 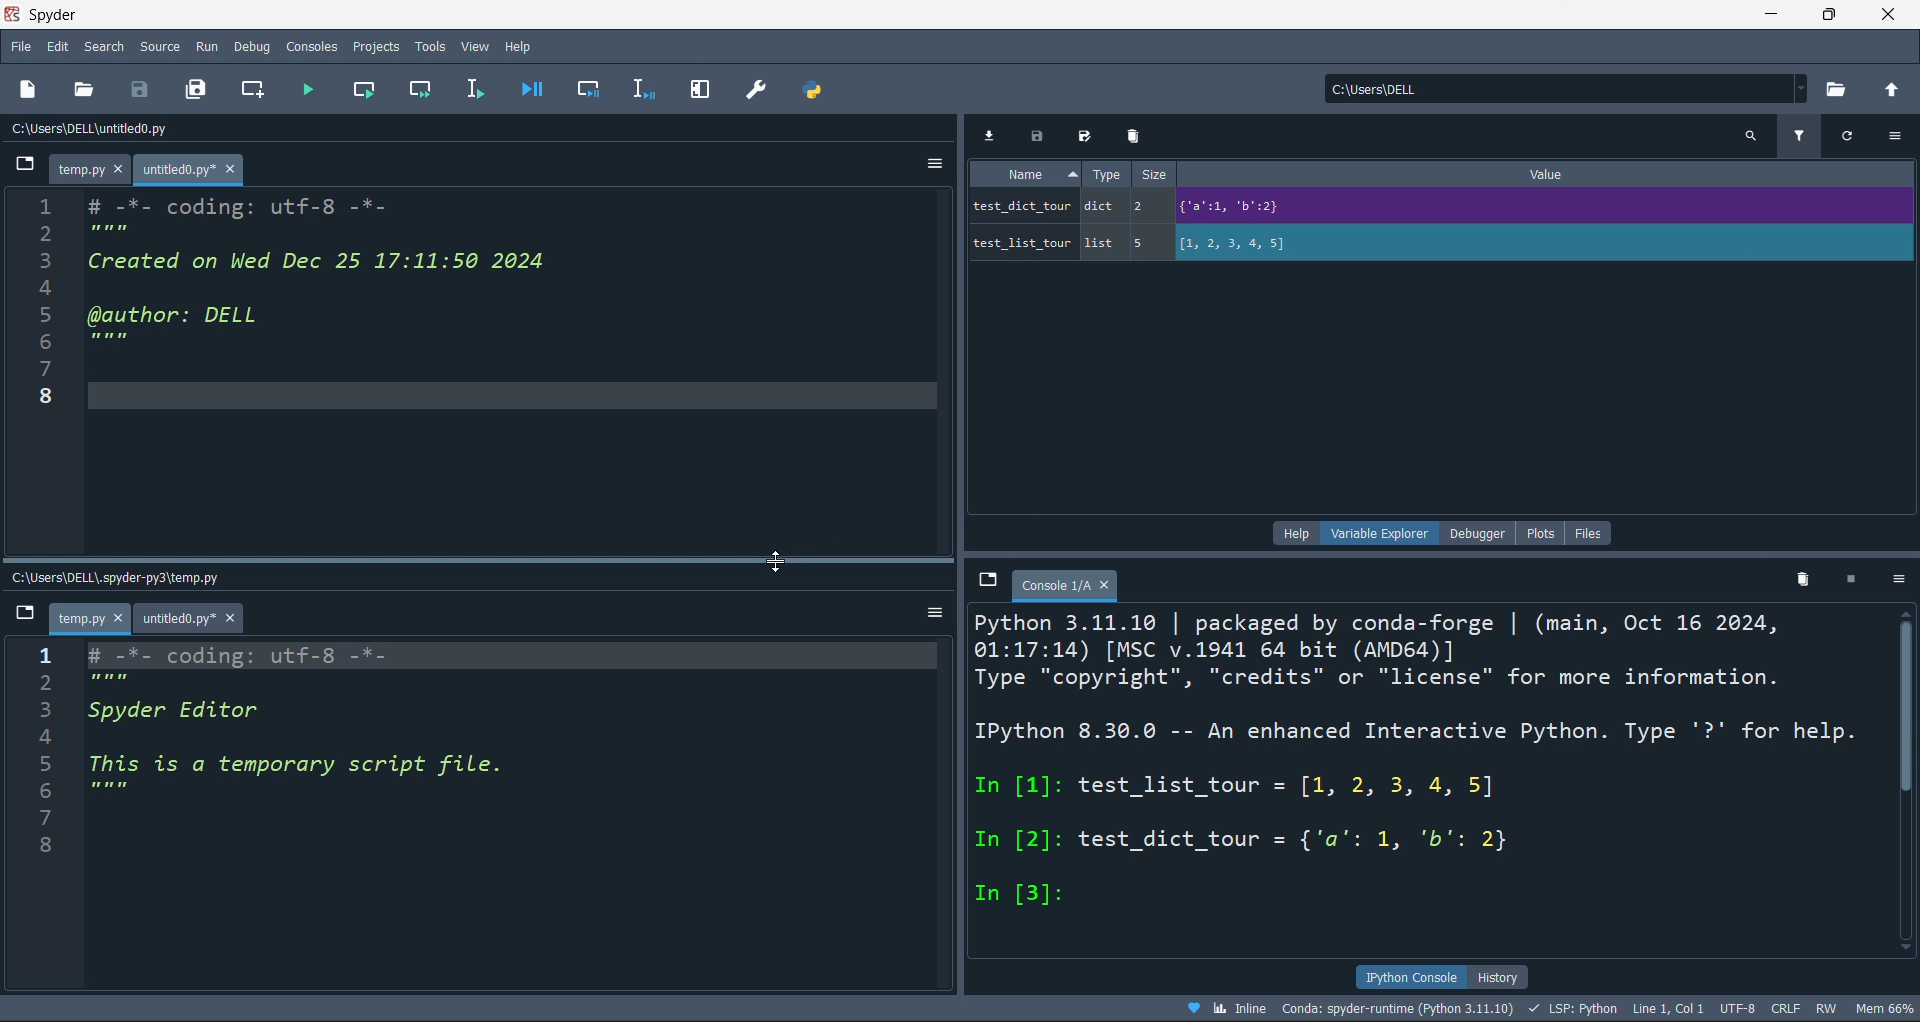 What do you see at coordinates (1064, 584) in the screenshot?
I see `Console.1/A` at bounding box center [1064, 584].